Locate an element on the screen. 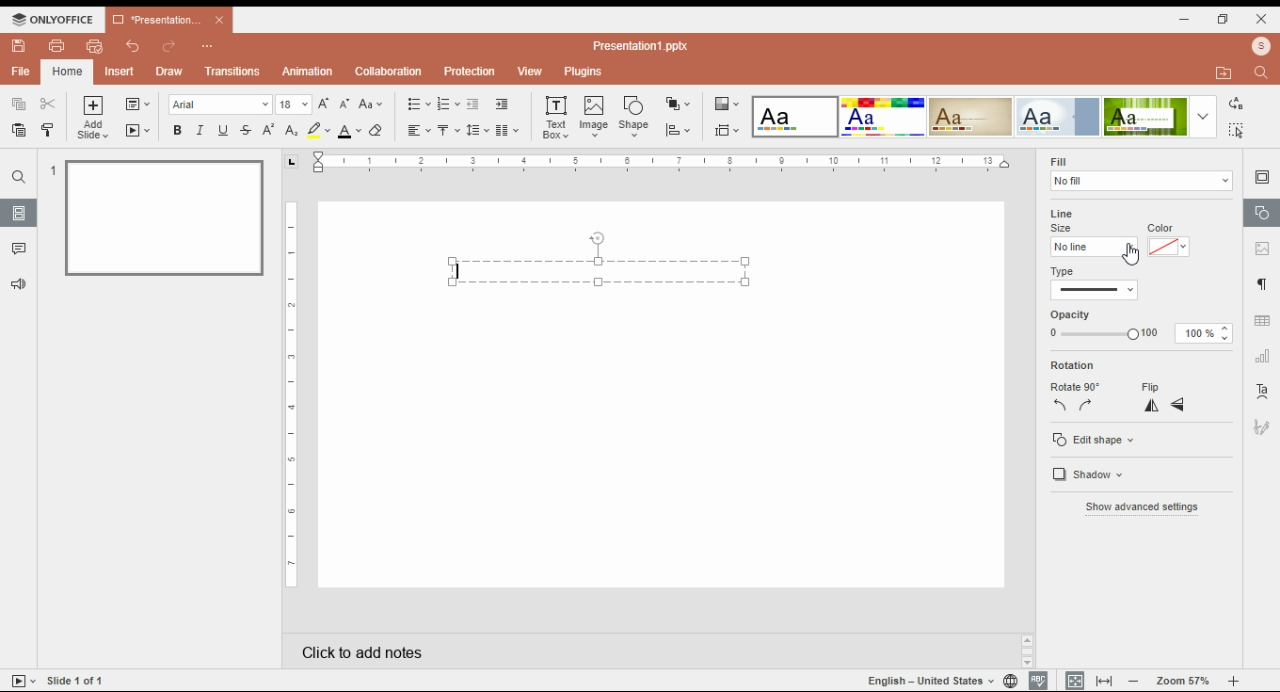  zoom 57% is located at coordinates (1181, 681).